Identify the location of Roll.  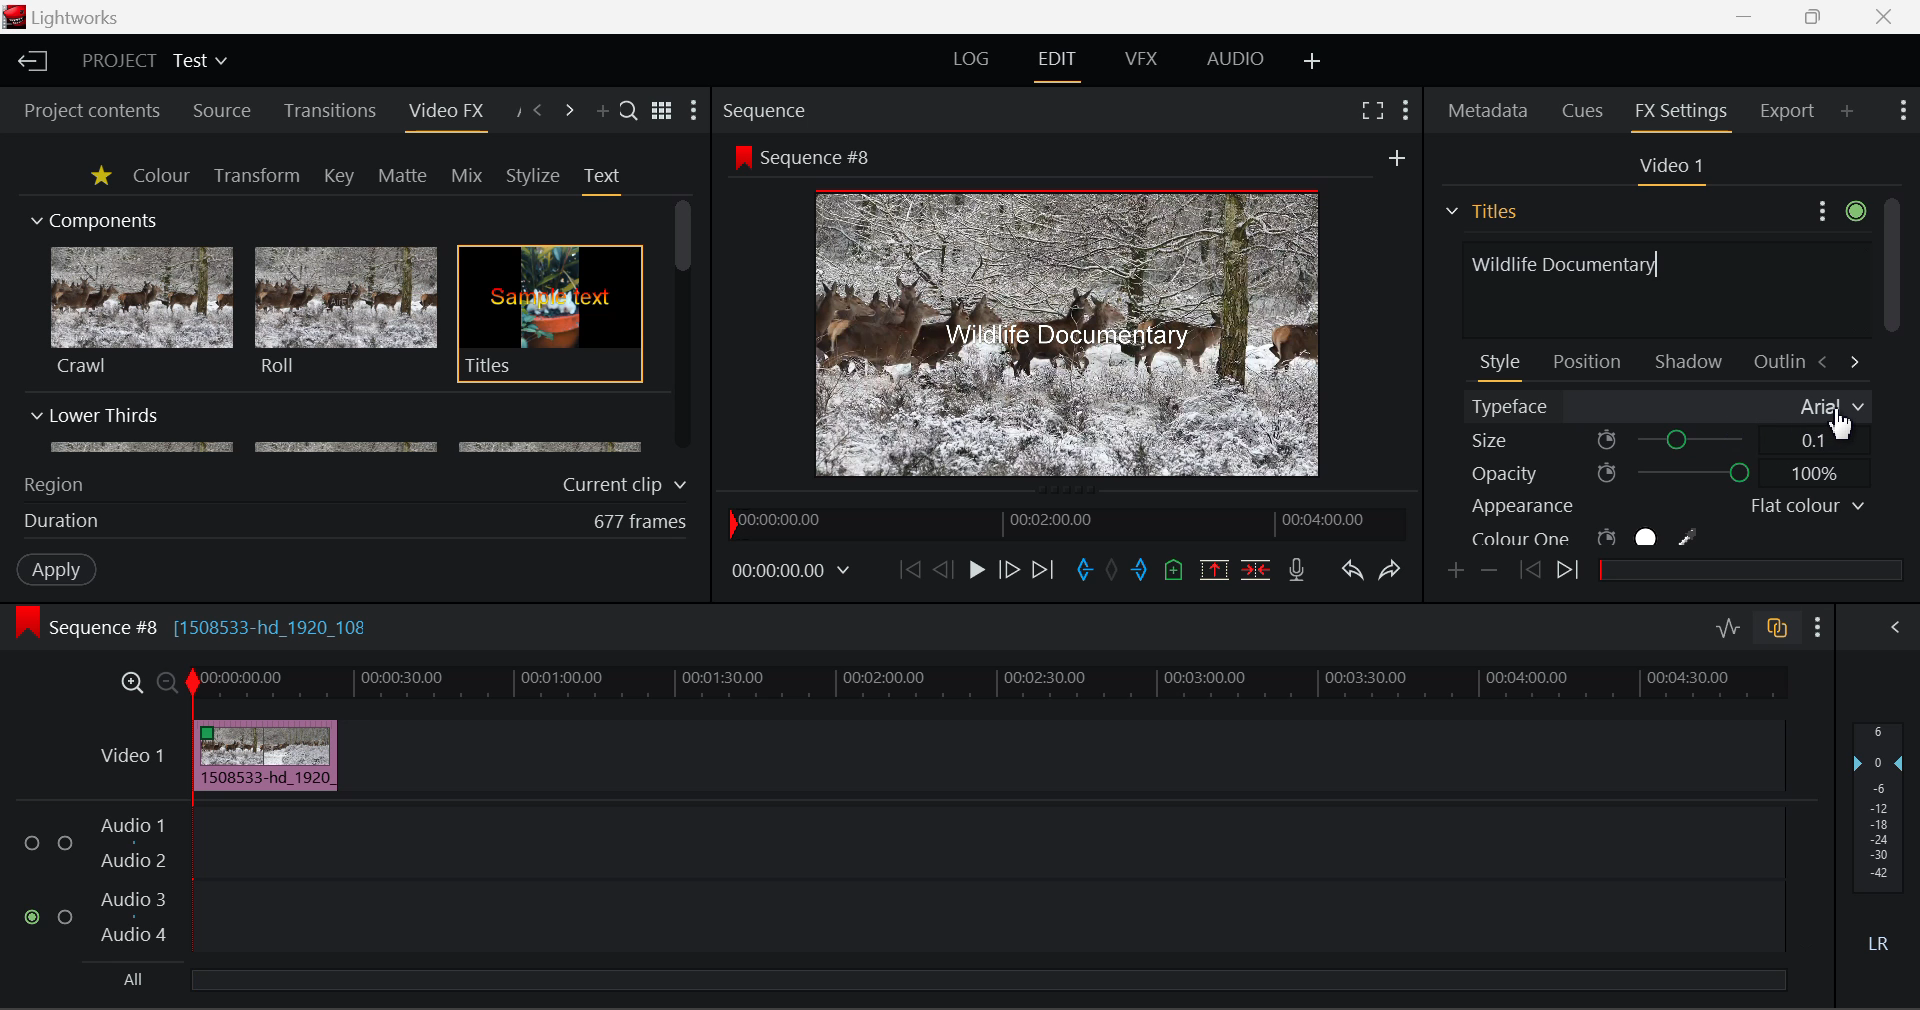
(344, 312).